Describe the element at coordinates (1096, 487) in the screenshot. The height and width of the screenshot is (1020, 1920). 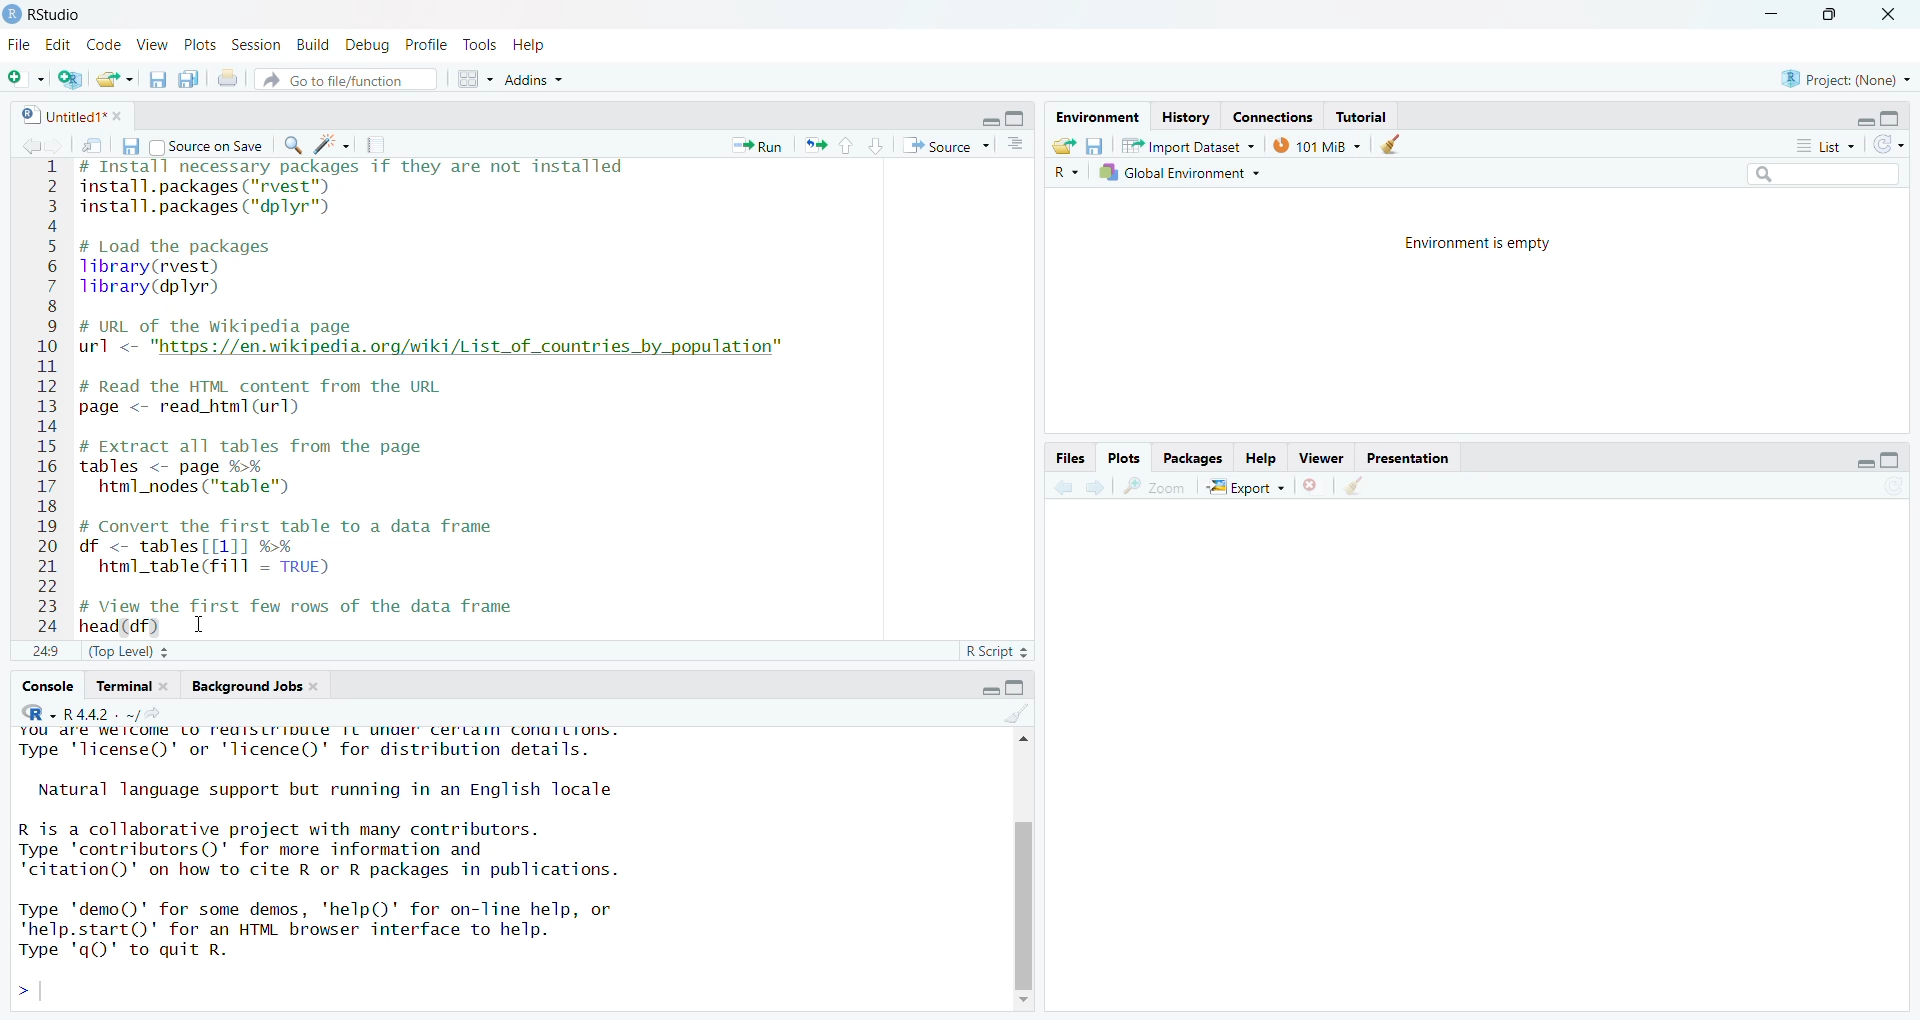
I see `forward` at that location.